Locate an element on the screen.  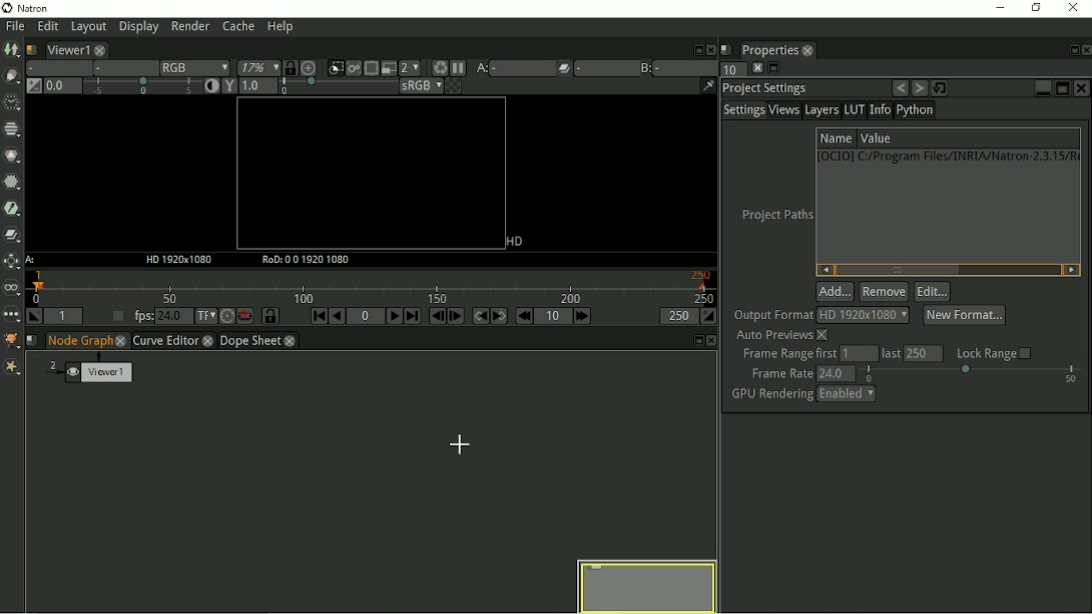
Checkerboard is located at coordinates (445, 87).